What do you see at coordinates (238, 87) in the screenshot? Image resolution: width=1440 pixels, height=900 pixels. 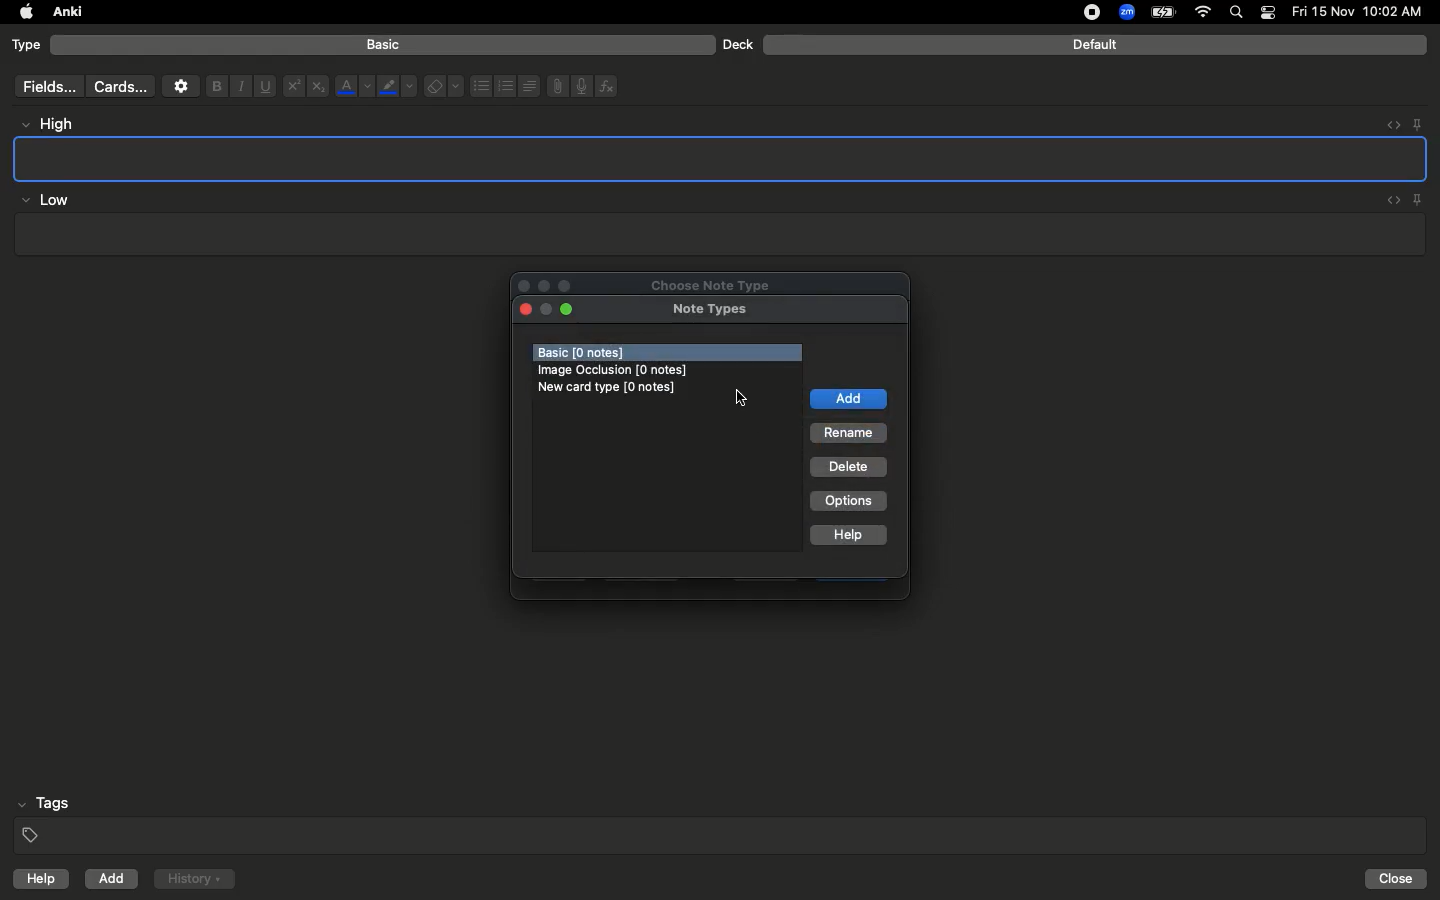 I see `Italics` at bounding box center [238, 87].